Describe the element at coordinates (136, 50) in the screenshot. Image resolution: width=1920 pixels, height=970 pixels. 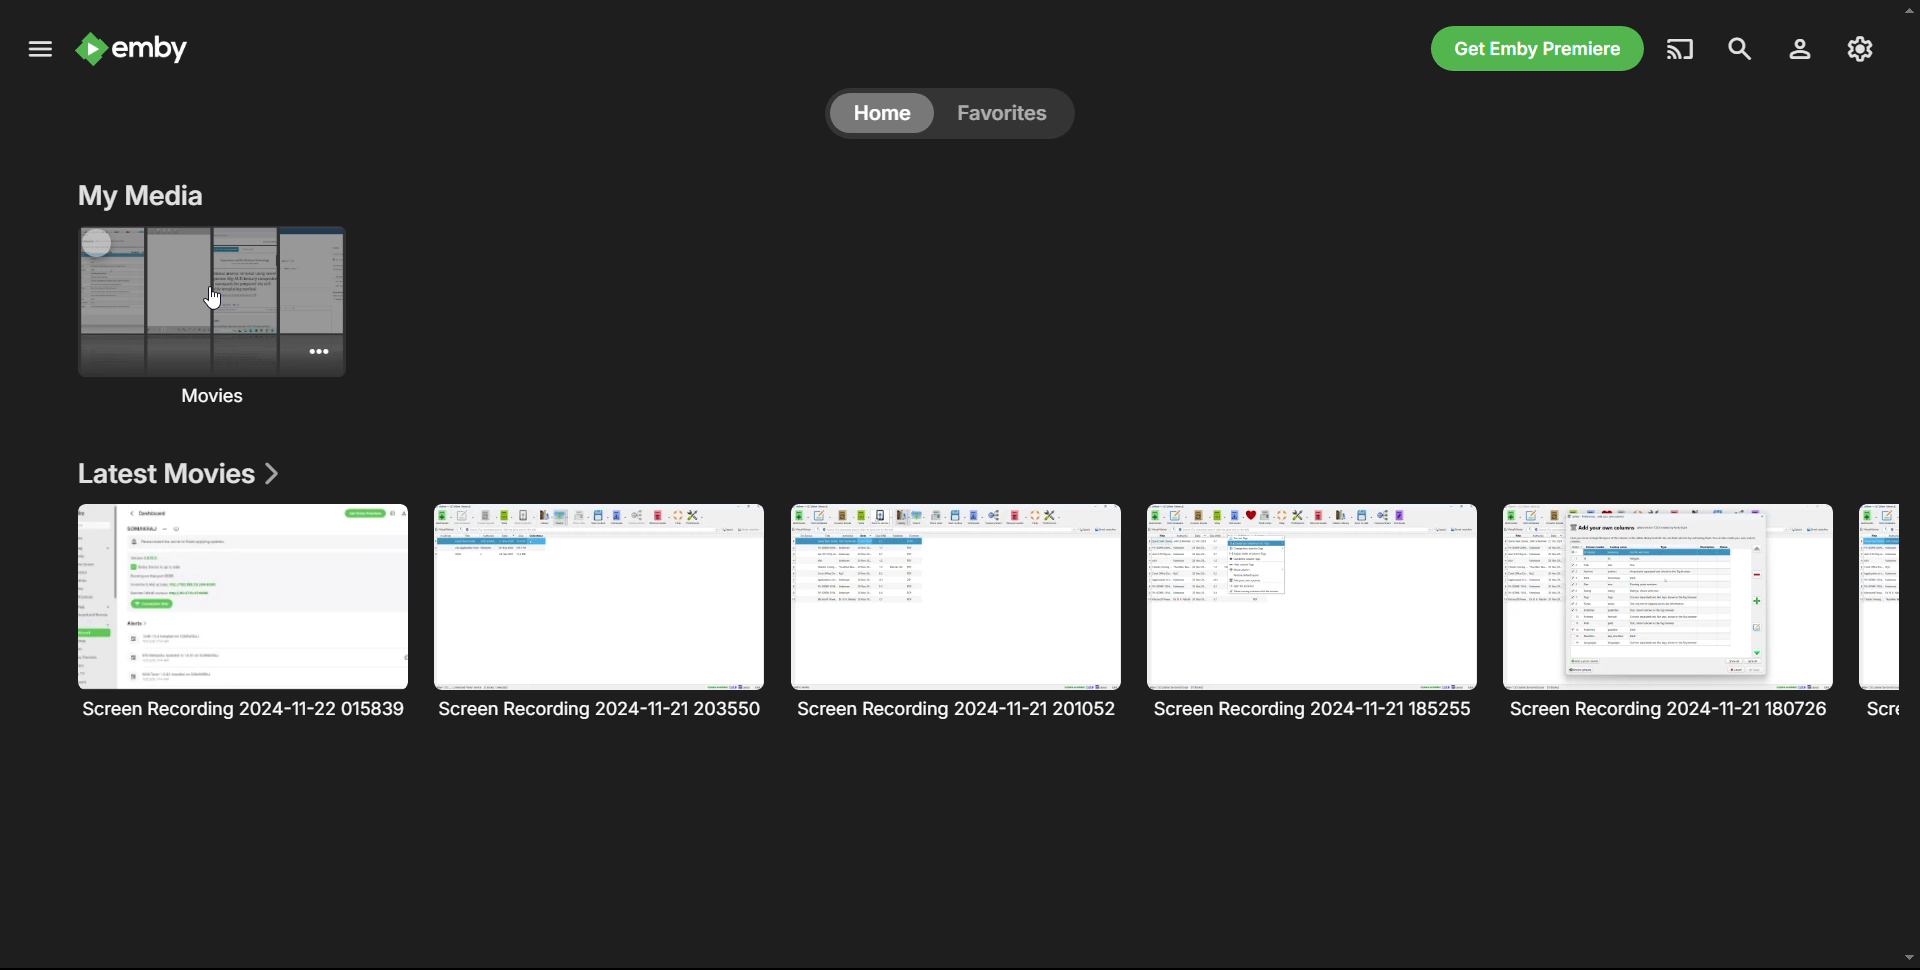
I see `emby` at that location.